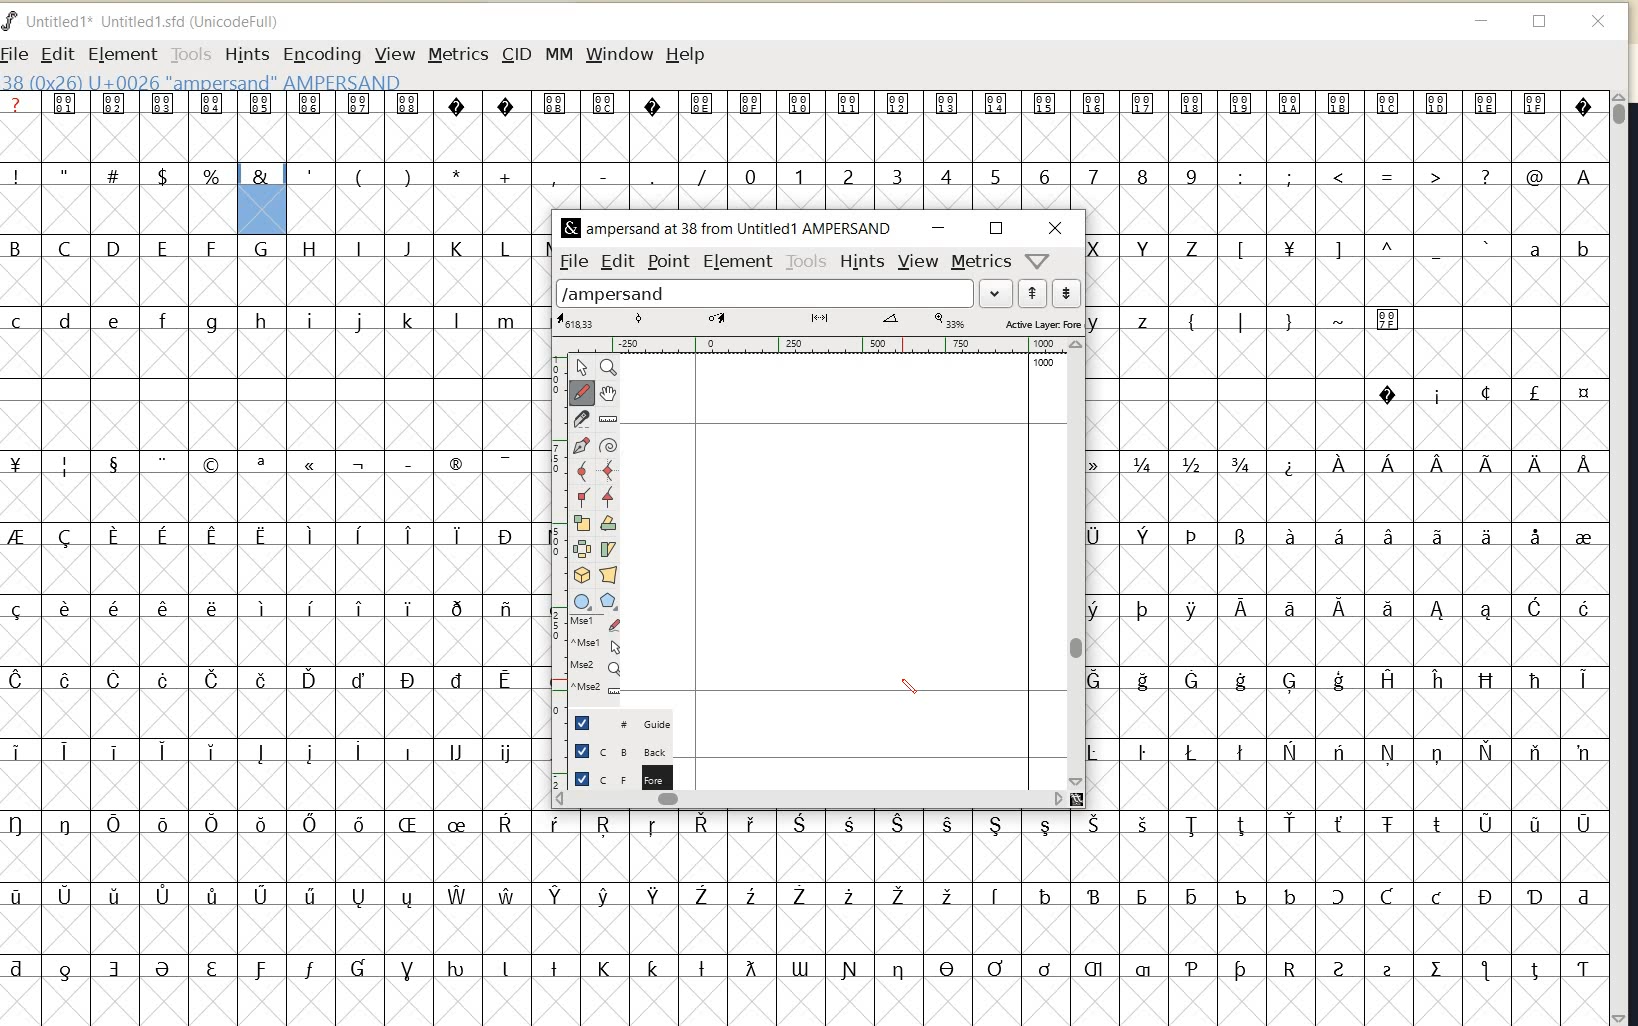 The image size is (1638, 1026). I want to click on glyph, so click(264, 122).